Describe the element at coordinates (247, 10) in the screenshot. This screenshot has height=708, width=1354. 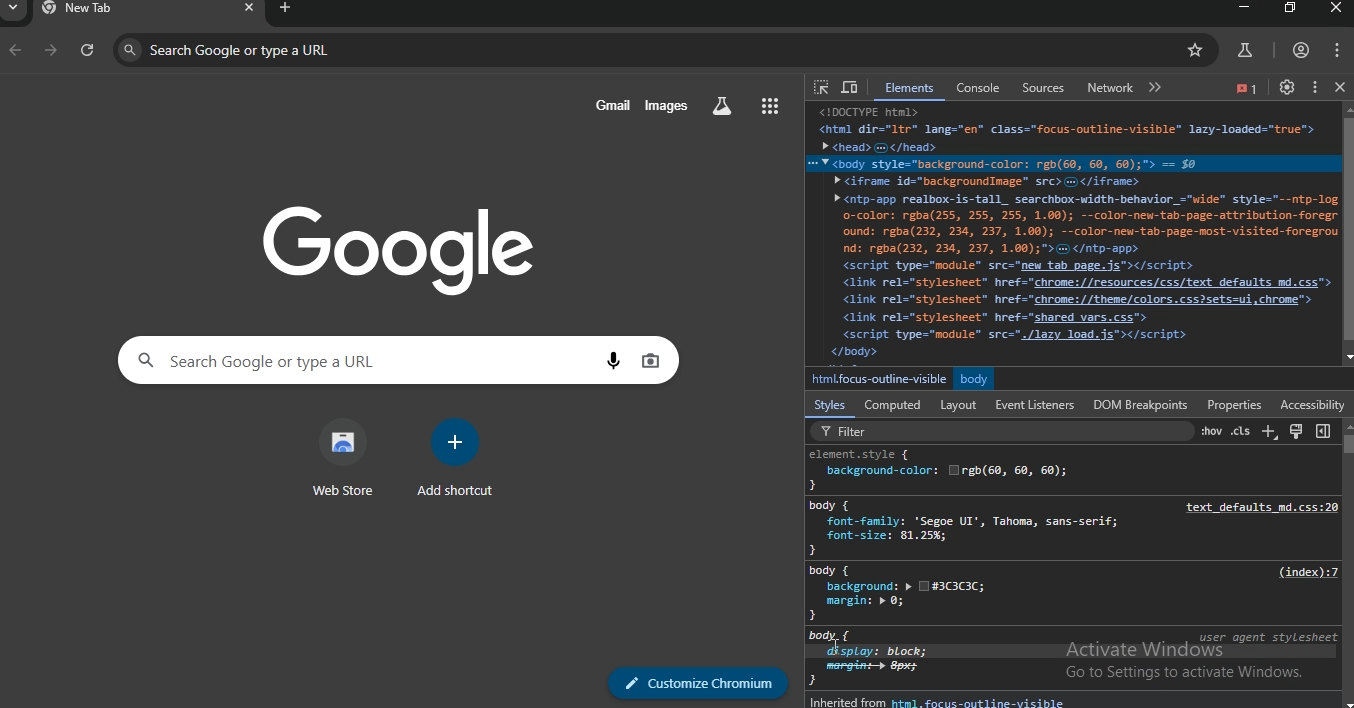
I see `close` at that location.